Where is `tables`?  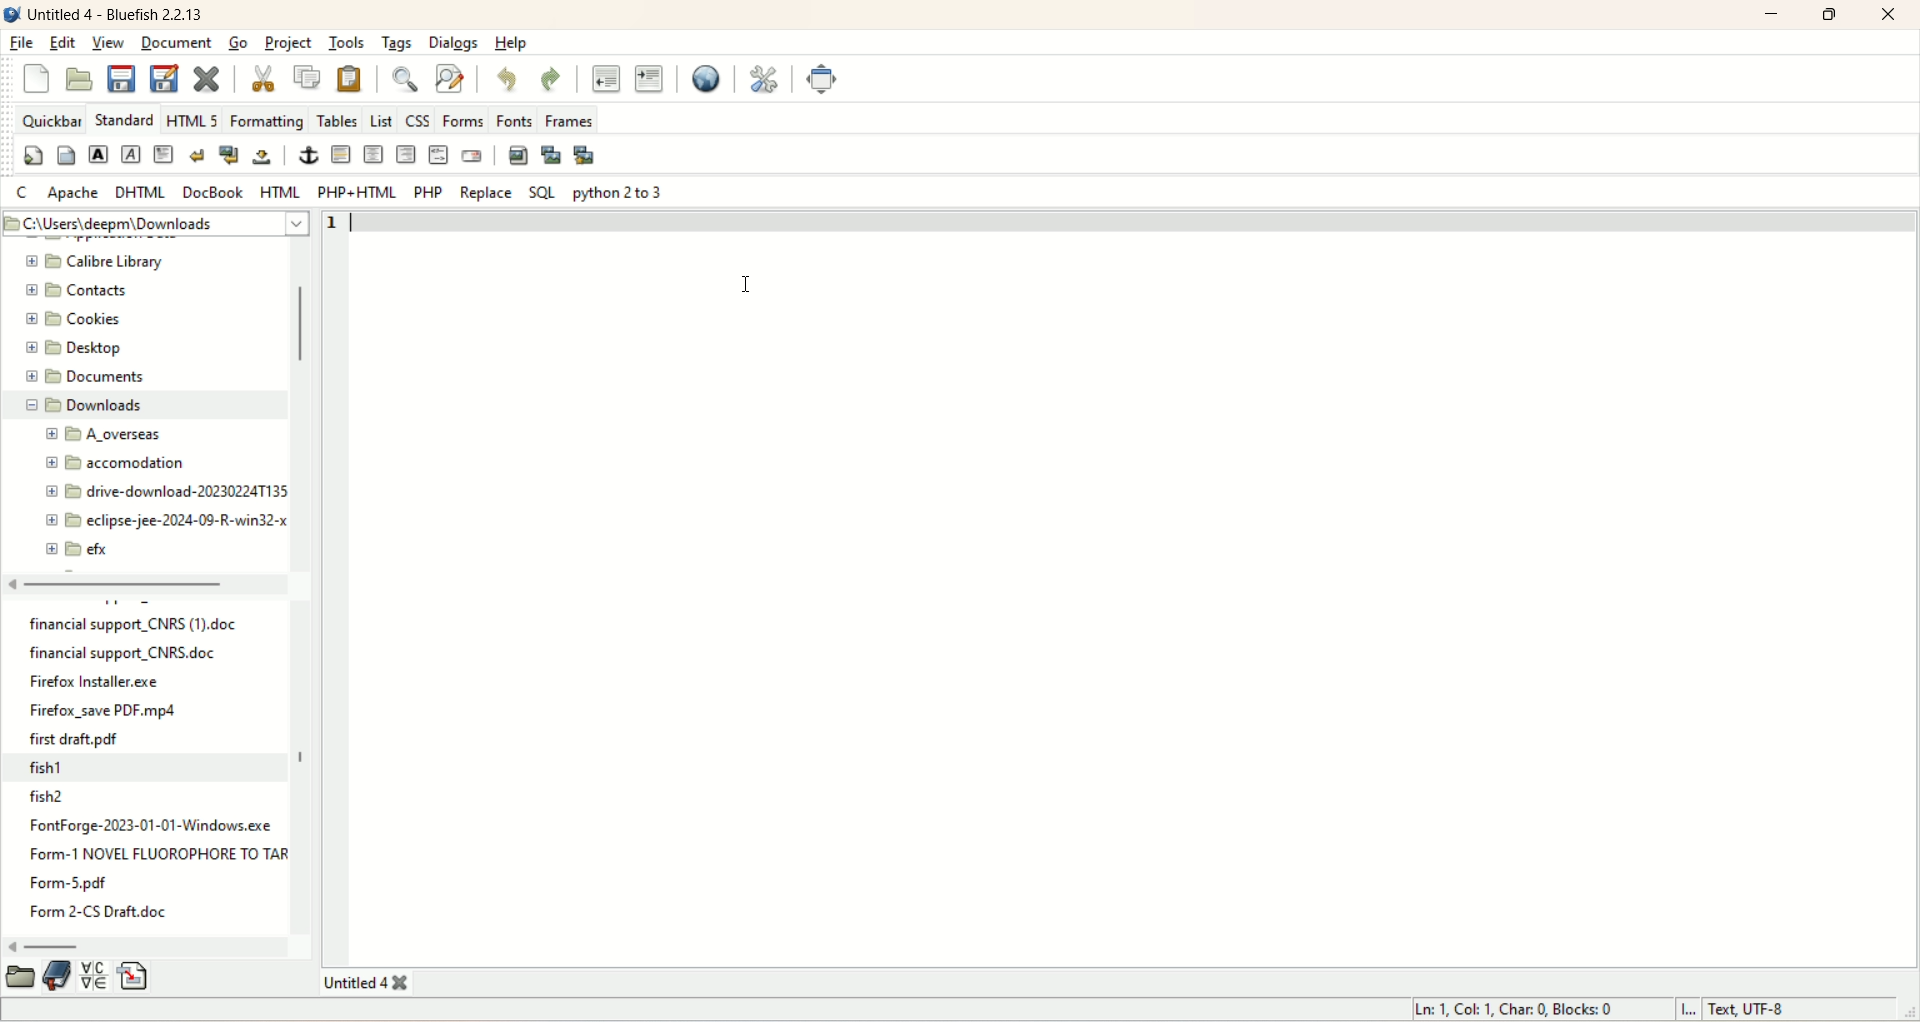
tables is located at coordinates (338, 119).